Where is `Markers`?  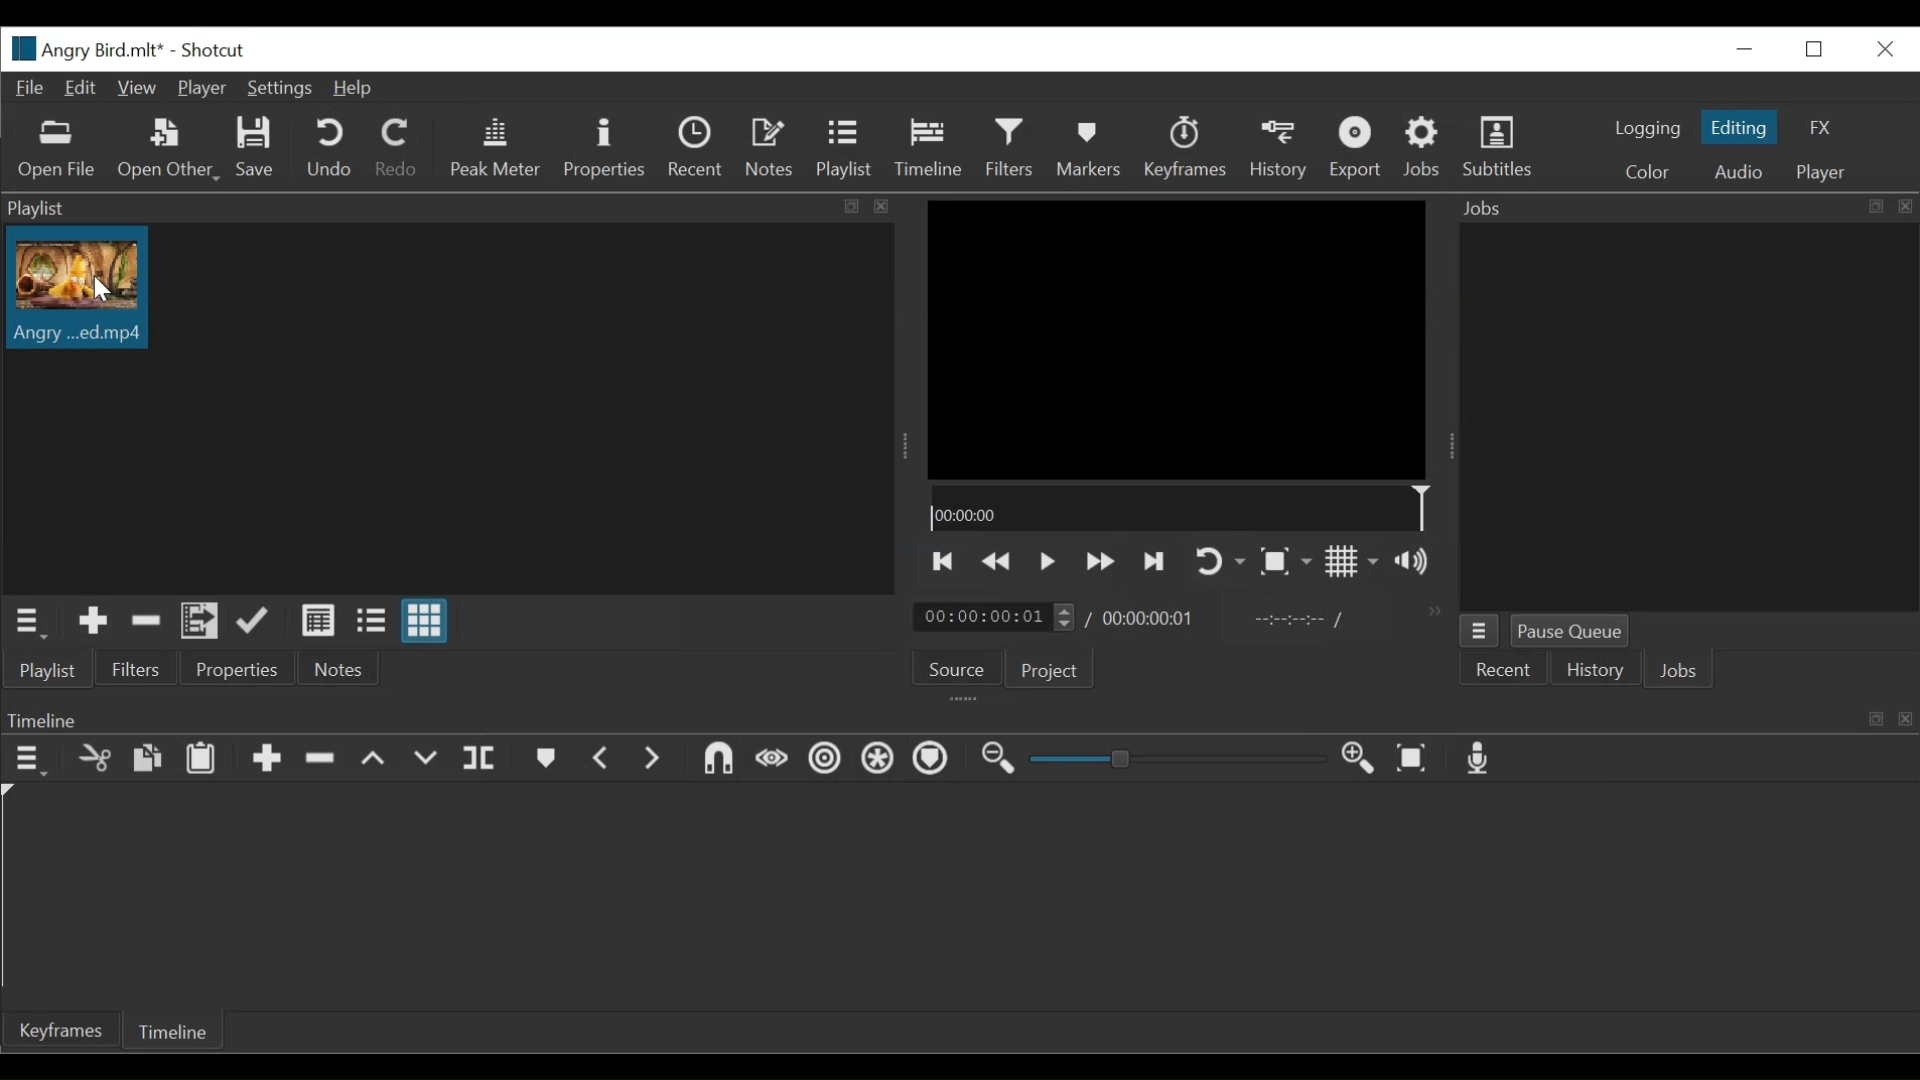 Markers is located at coordinates (1093, 150).